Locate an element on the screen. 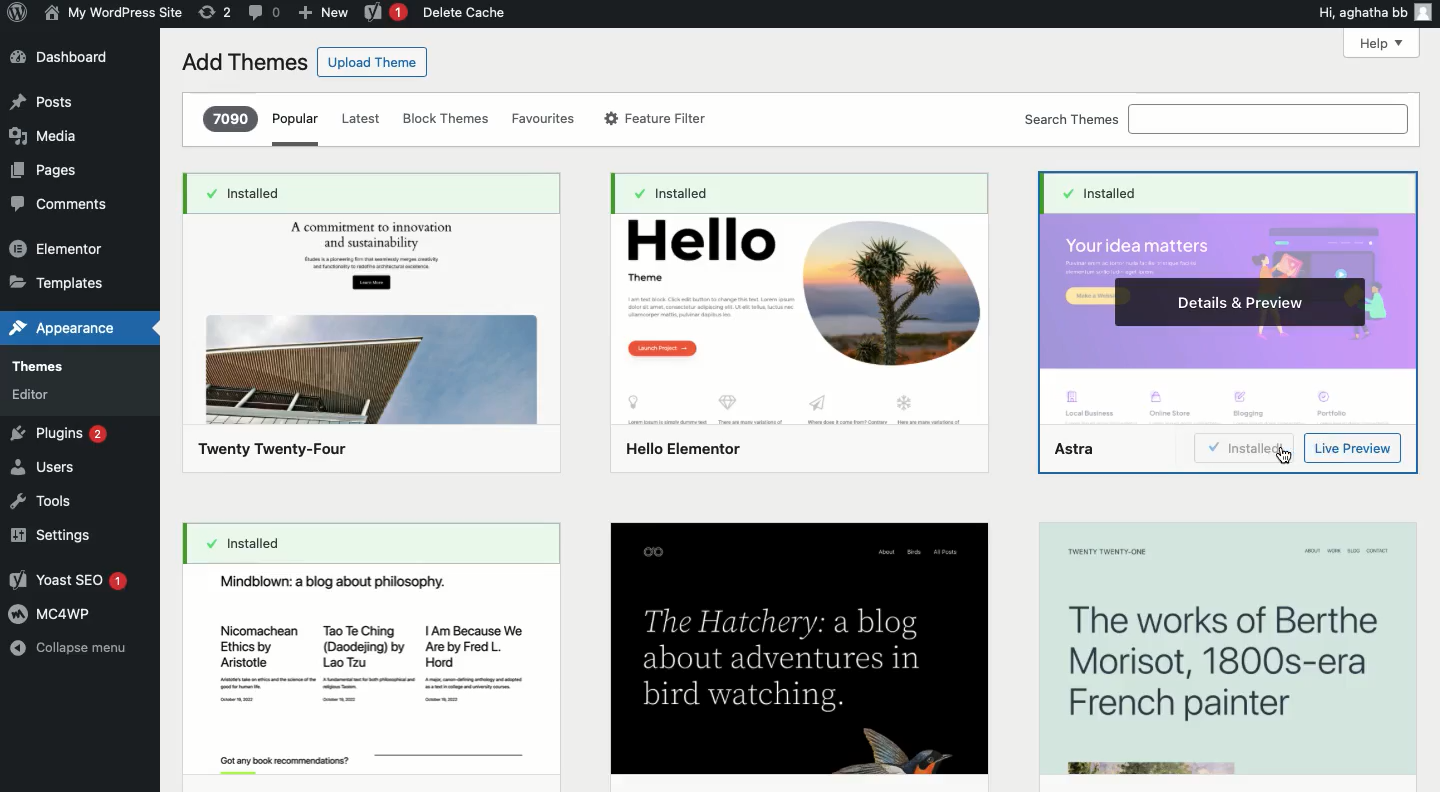 The width and height of the screenshot is (1440, 792). Favorites is located at coordinates (541, 119).